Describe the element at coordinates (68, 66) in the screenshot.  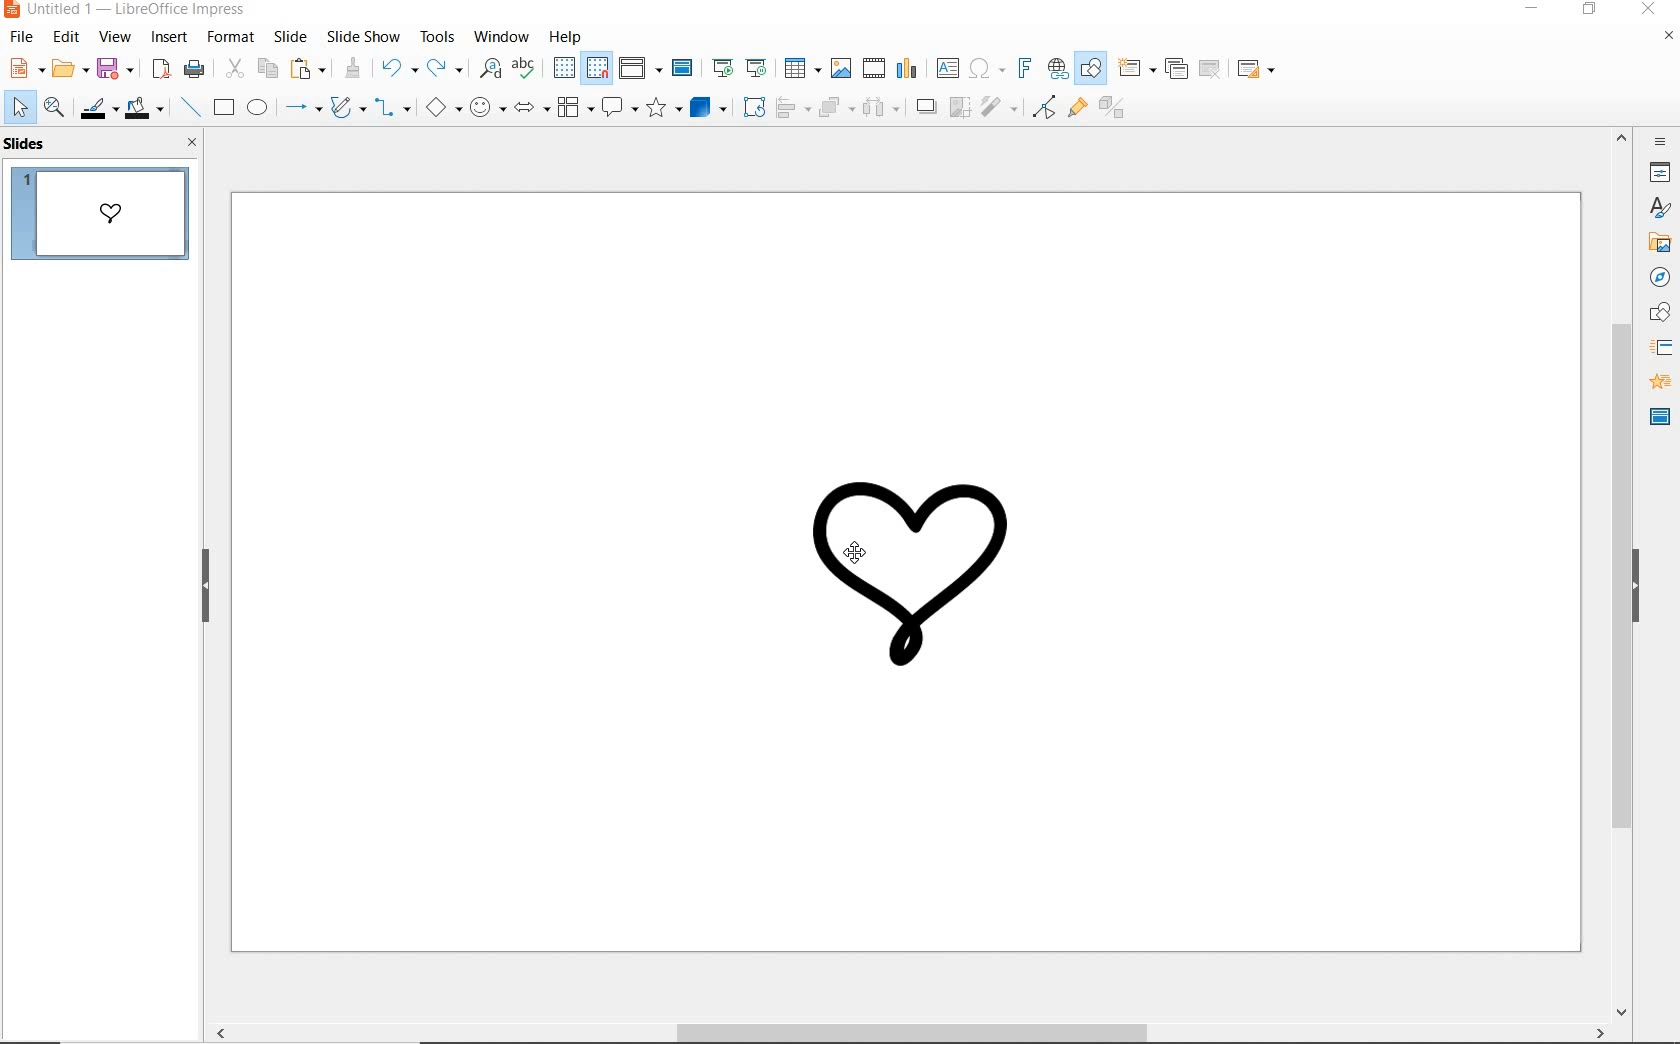
I see `open` at that location.